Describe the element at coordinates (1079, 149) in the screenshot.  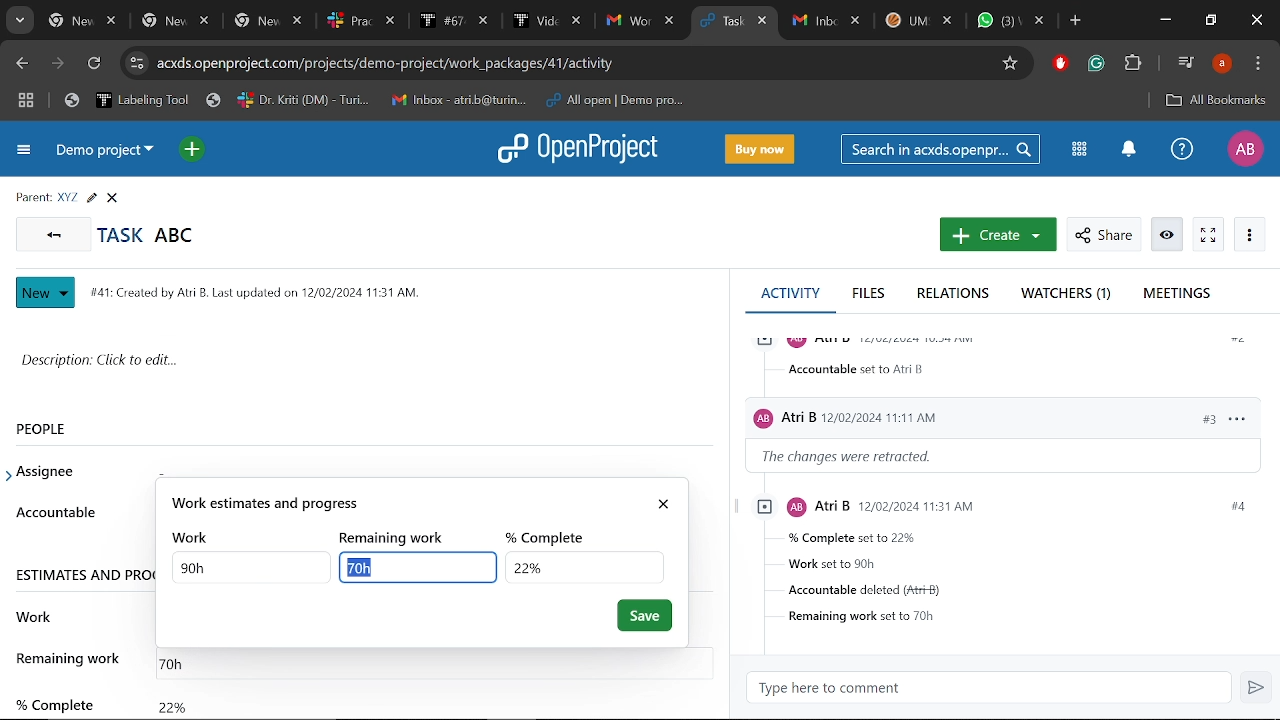
I see `Modules` at that location.